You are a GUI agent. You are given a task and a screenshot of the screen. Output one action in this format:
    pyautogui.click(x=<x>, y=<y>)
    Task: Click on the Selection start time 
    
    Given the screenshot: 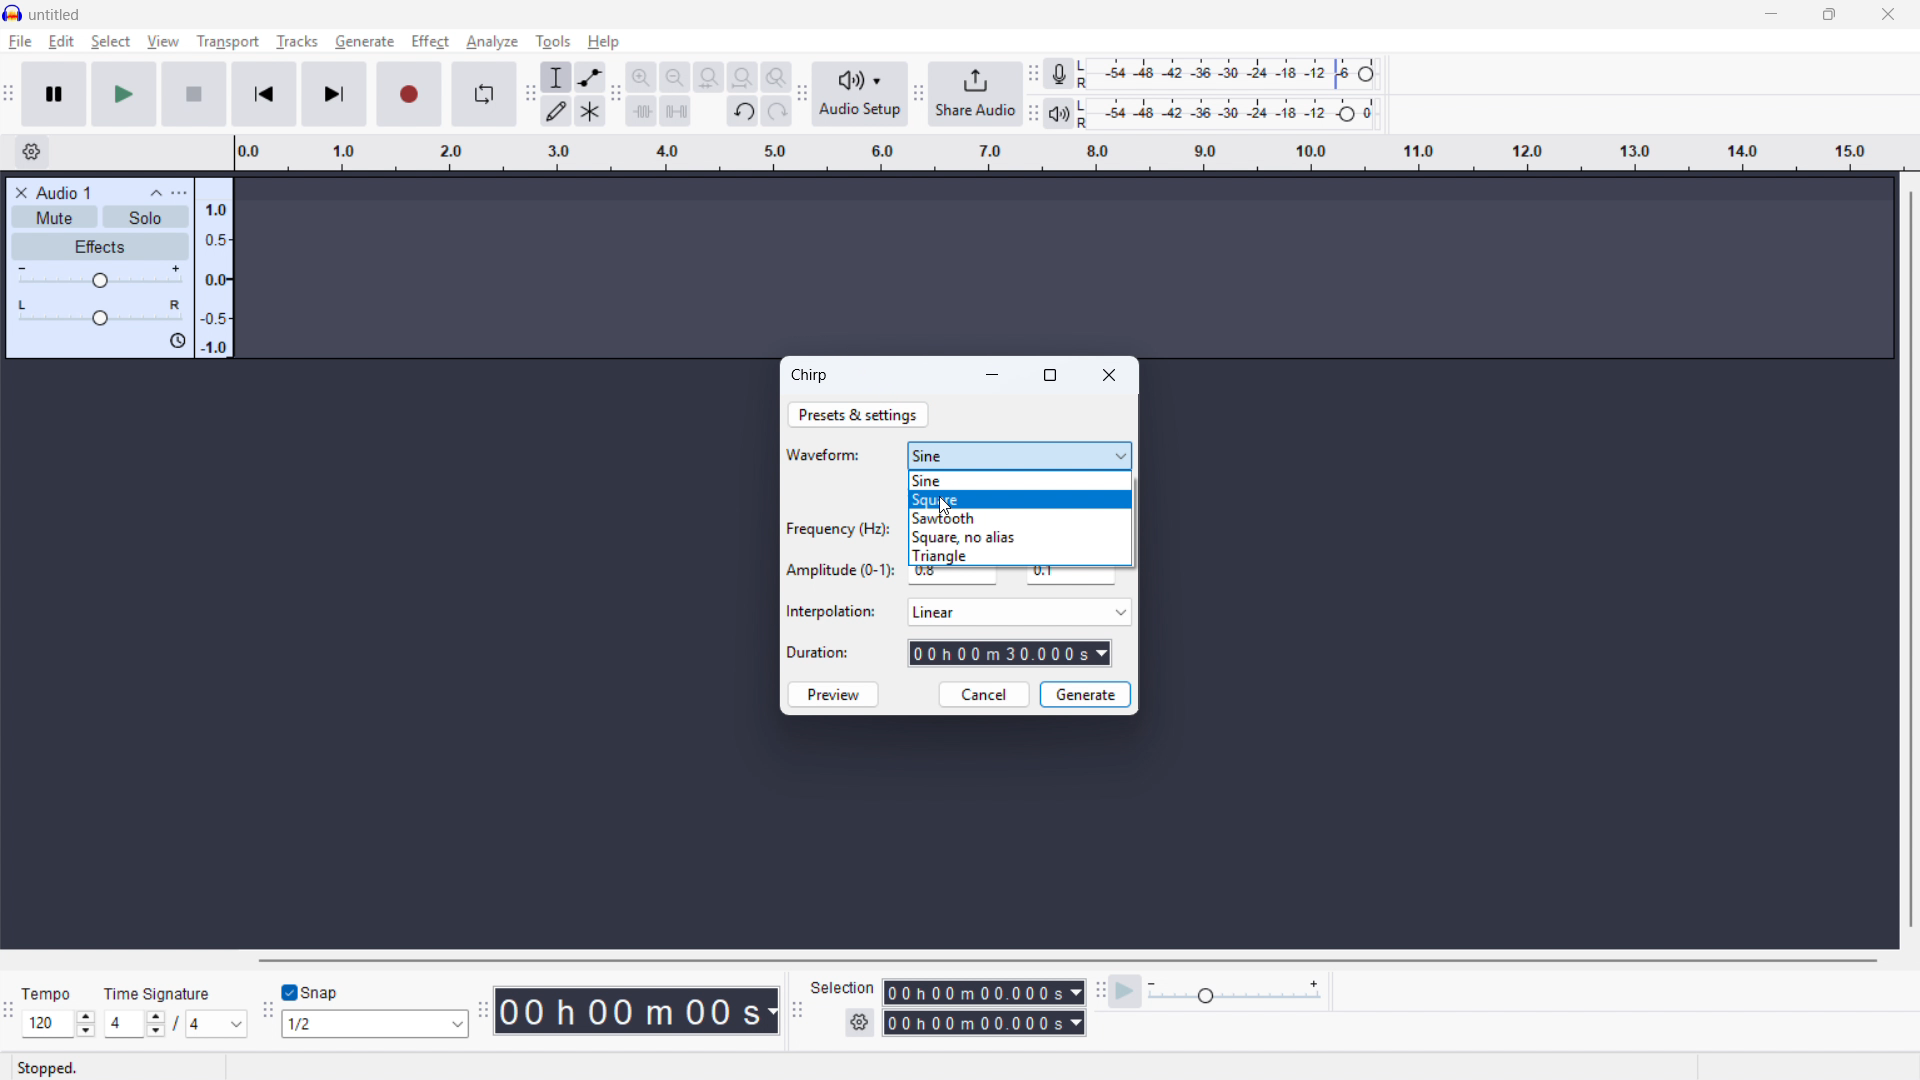 What is the action you would take?
    pyautogui.click(x=985, y=992)
    